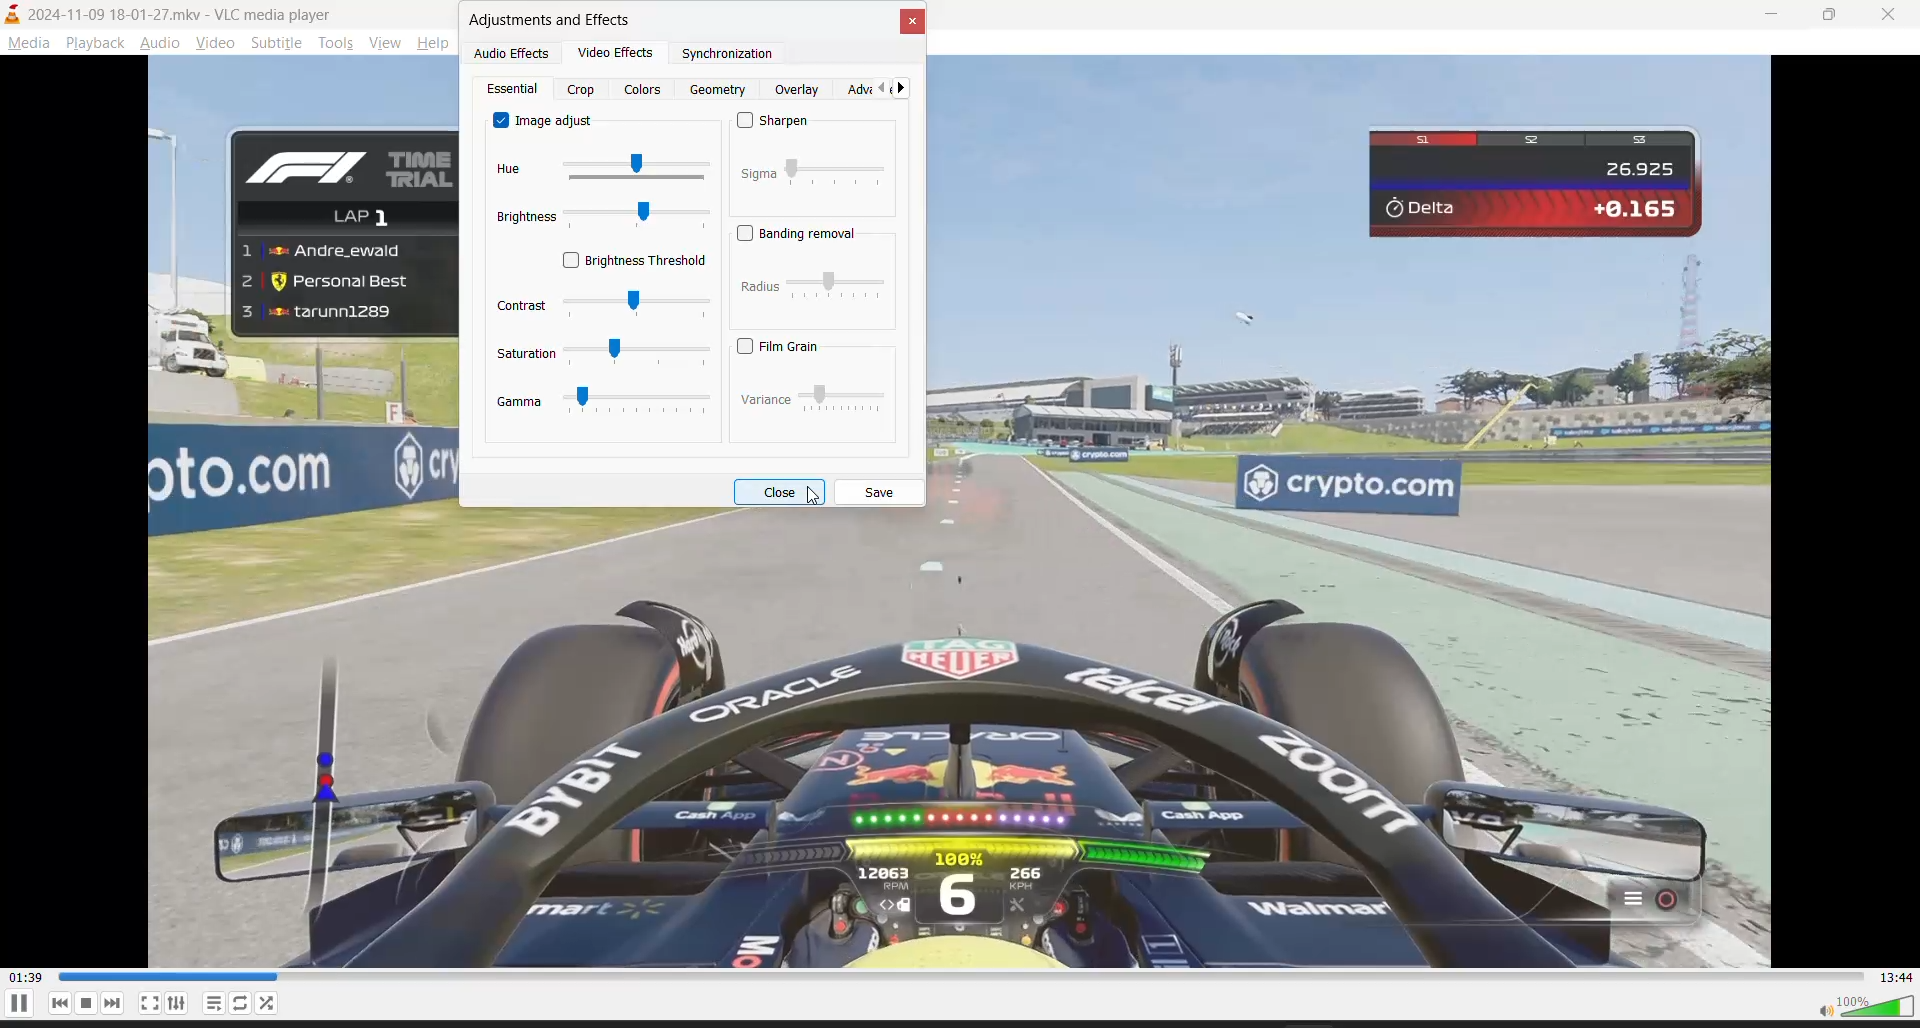 The image size is (1920, 1028). What do you see at coordinates (643, 91) in the screenshot?
I see `colors` at bounding box center [643, 91].